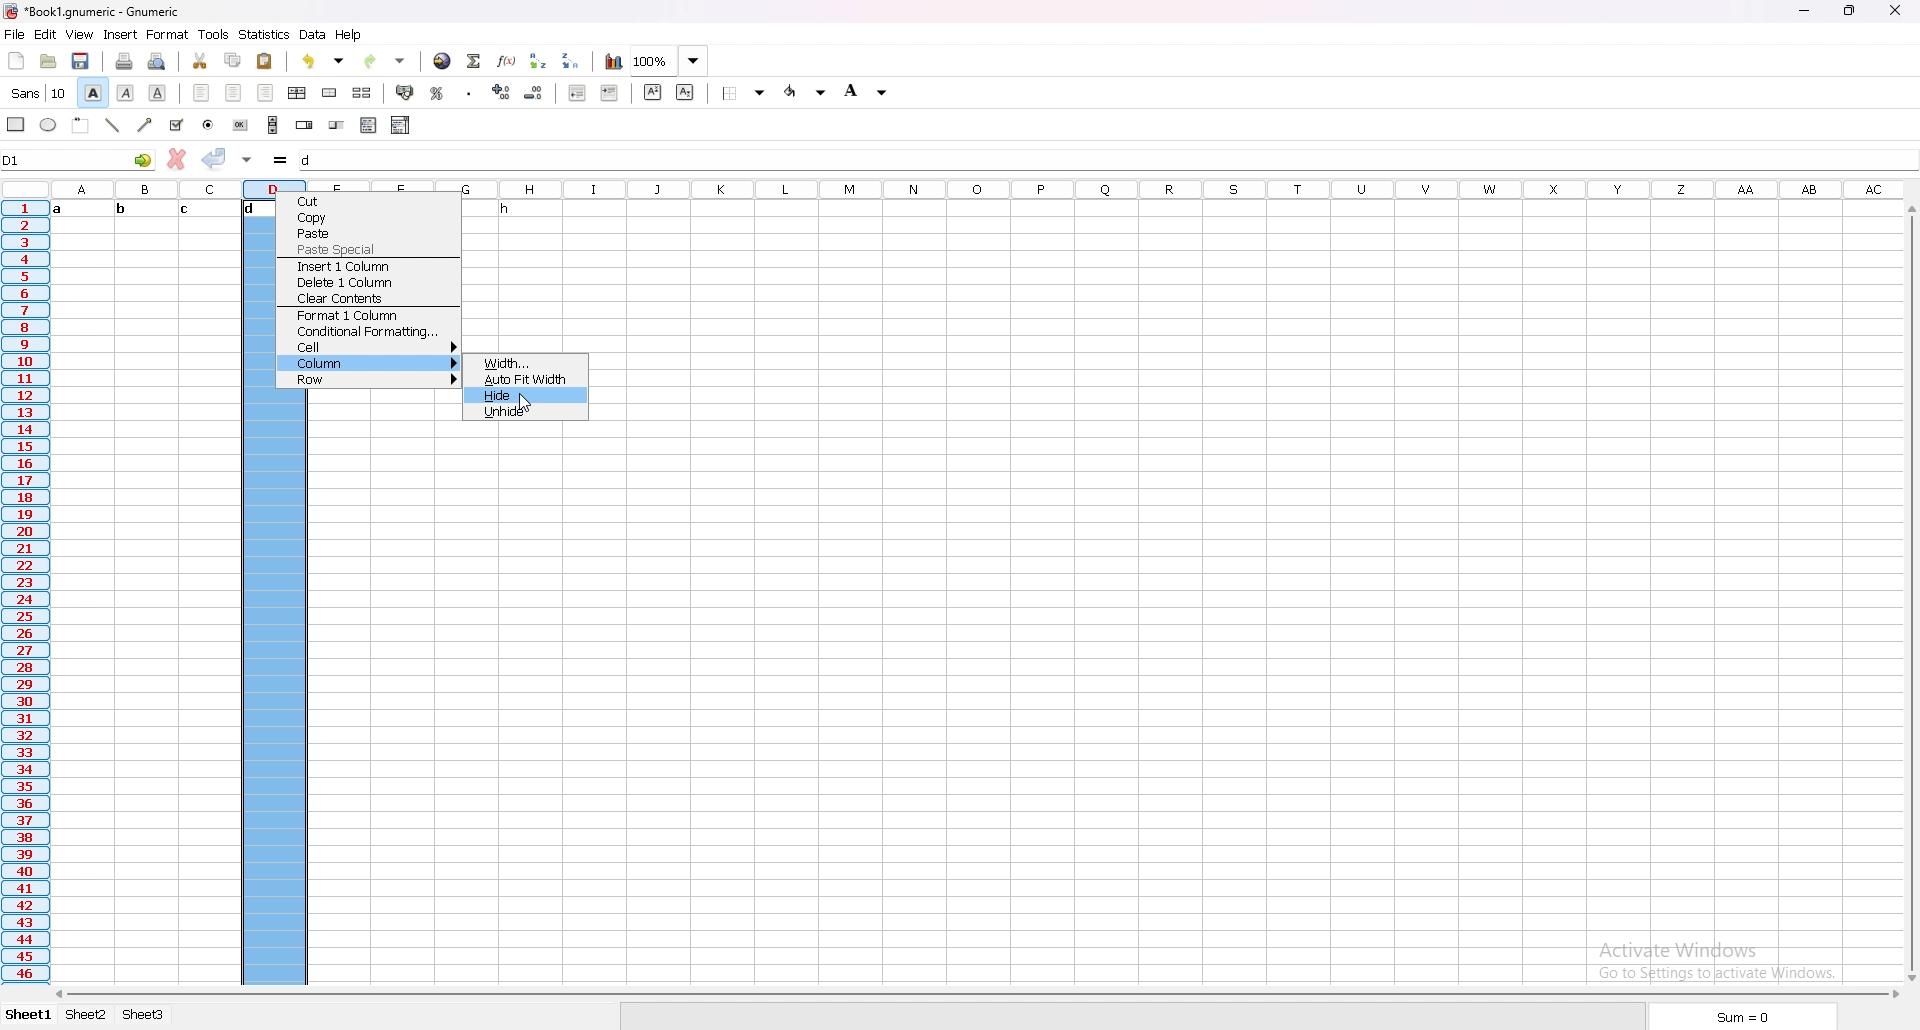 Image resolution: width=1920 pixels, height=1030 pixels. What do you see at coordinates (369, 332) in the screenshot?
I see `conditional formatting` at bounding box center [369, 332].